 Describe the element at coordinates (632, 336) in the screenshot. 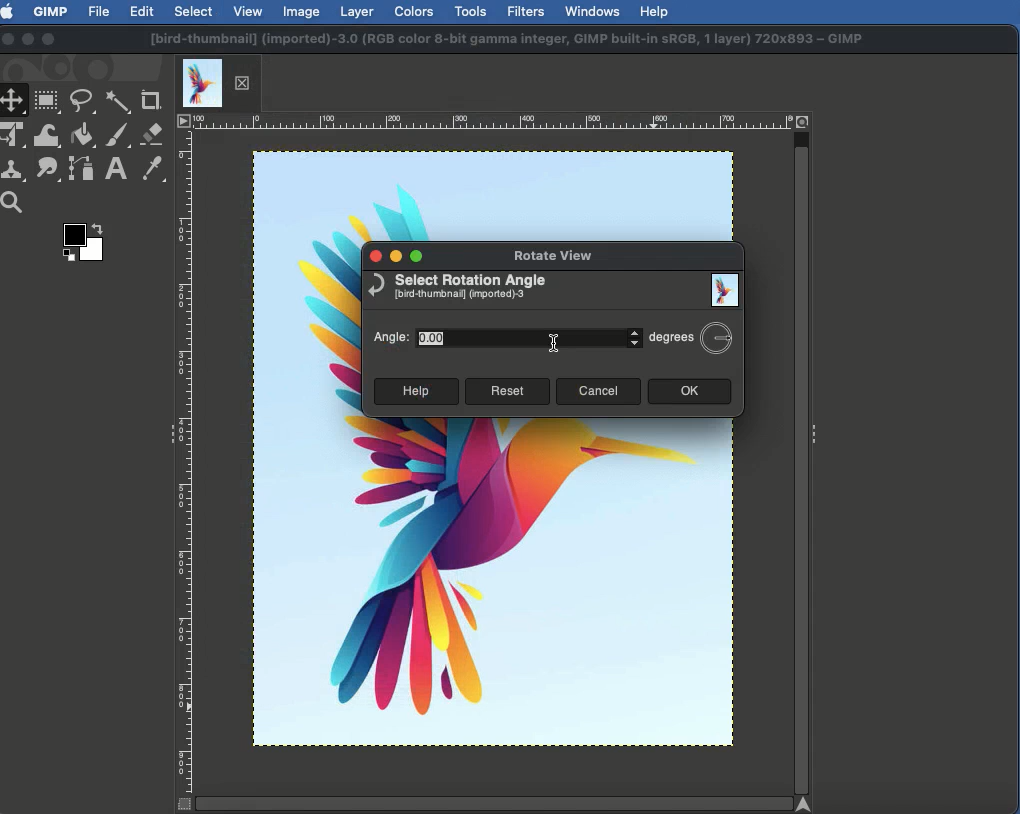

I see `adjust angle` at that location.